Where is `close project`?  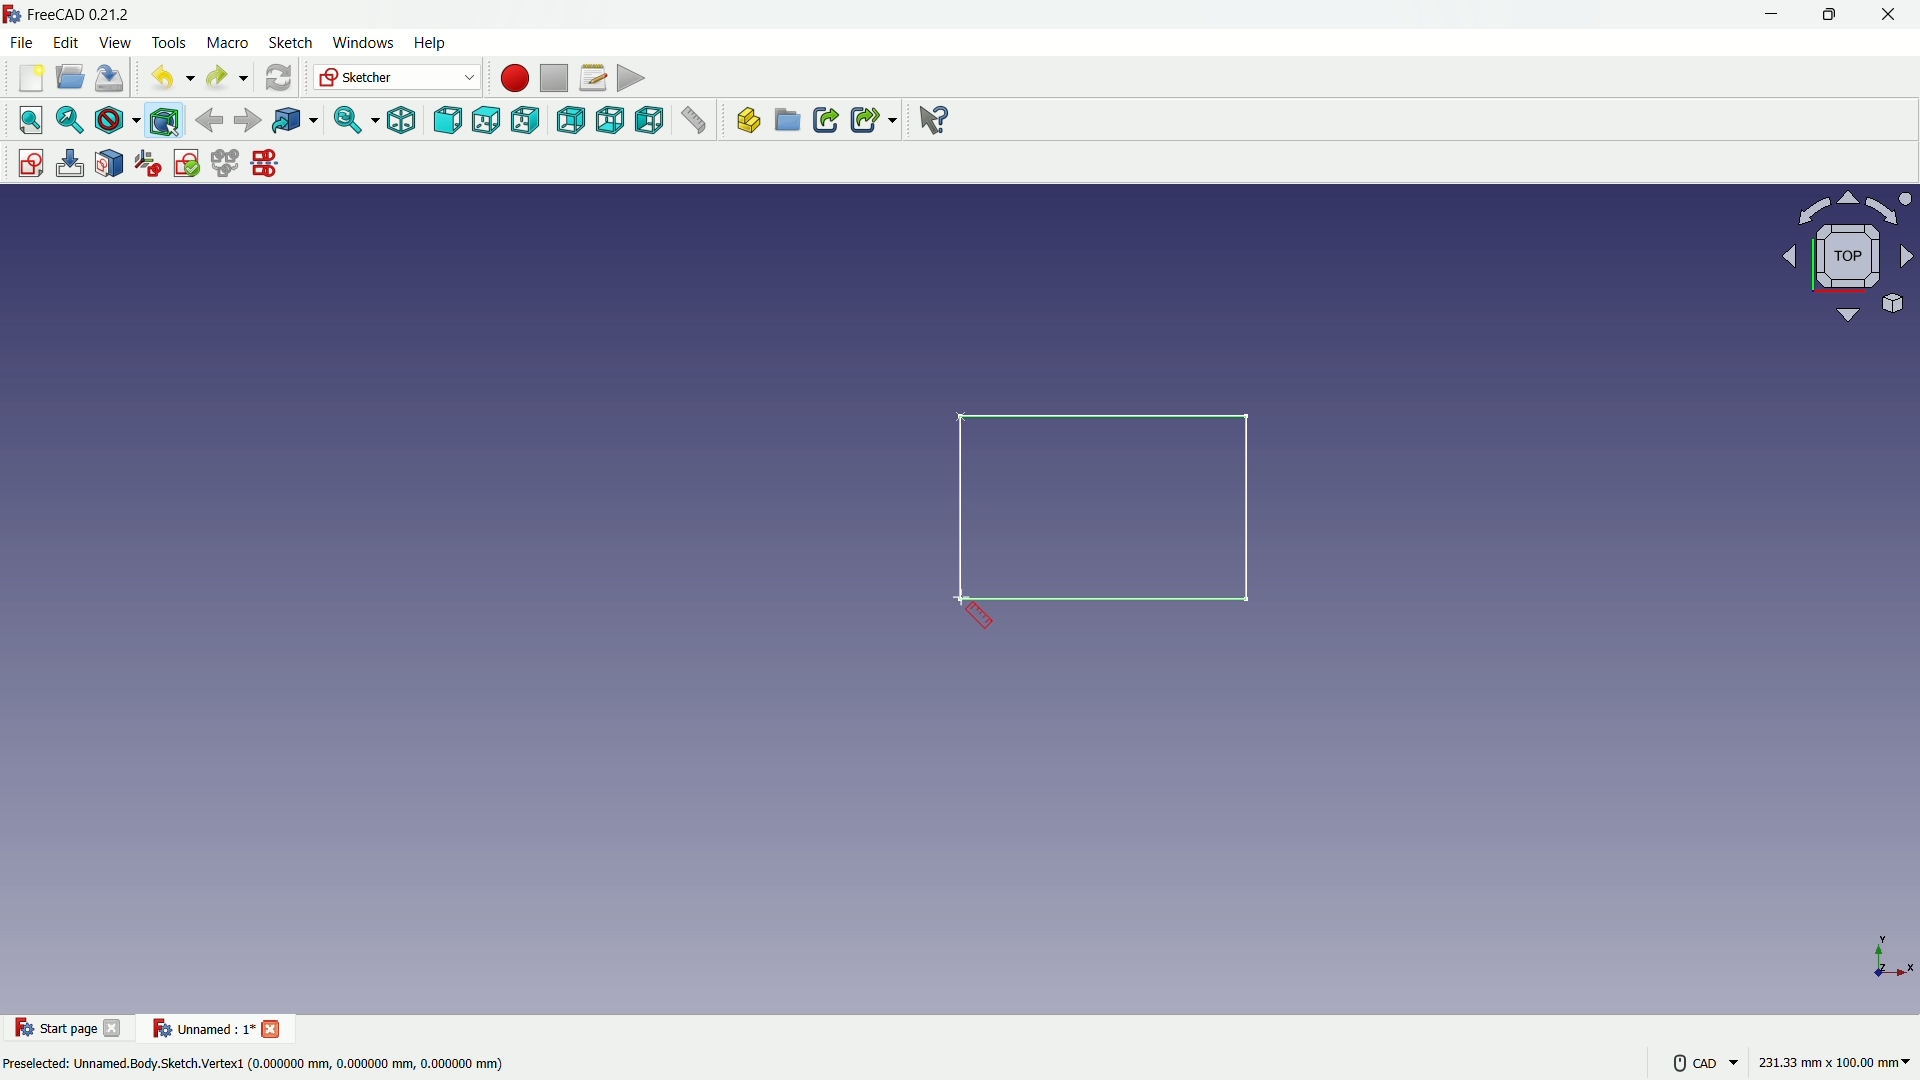 close project is located at coordinates (274, 1027).